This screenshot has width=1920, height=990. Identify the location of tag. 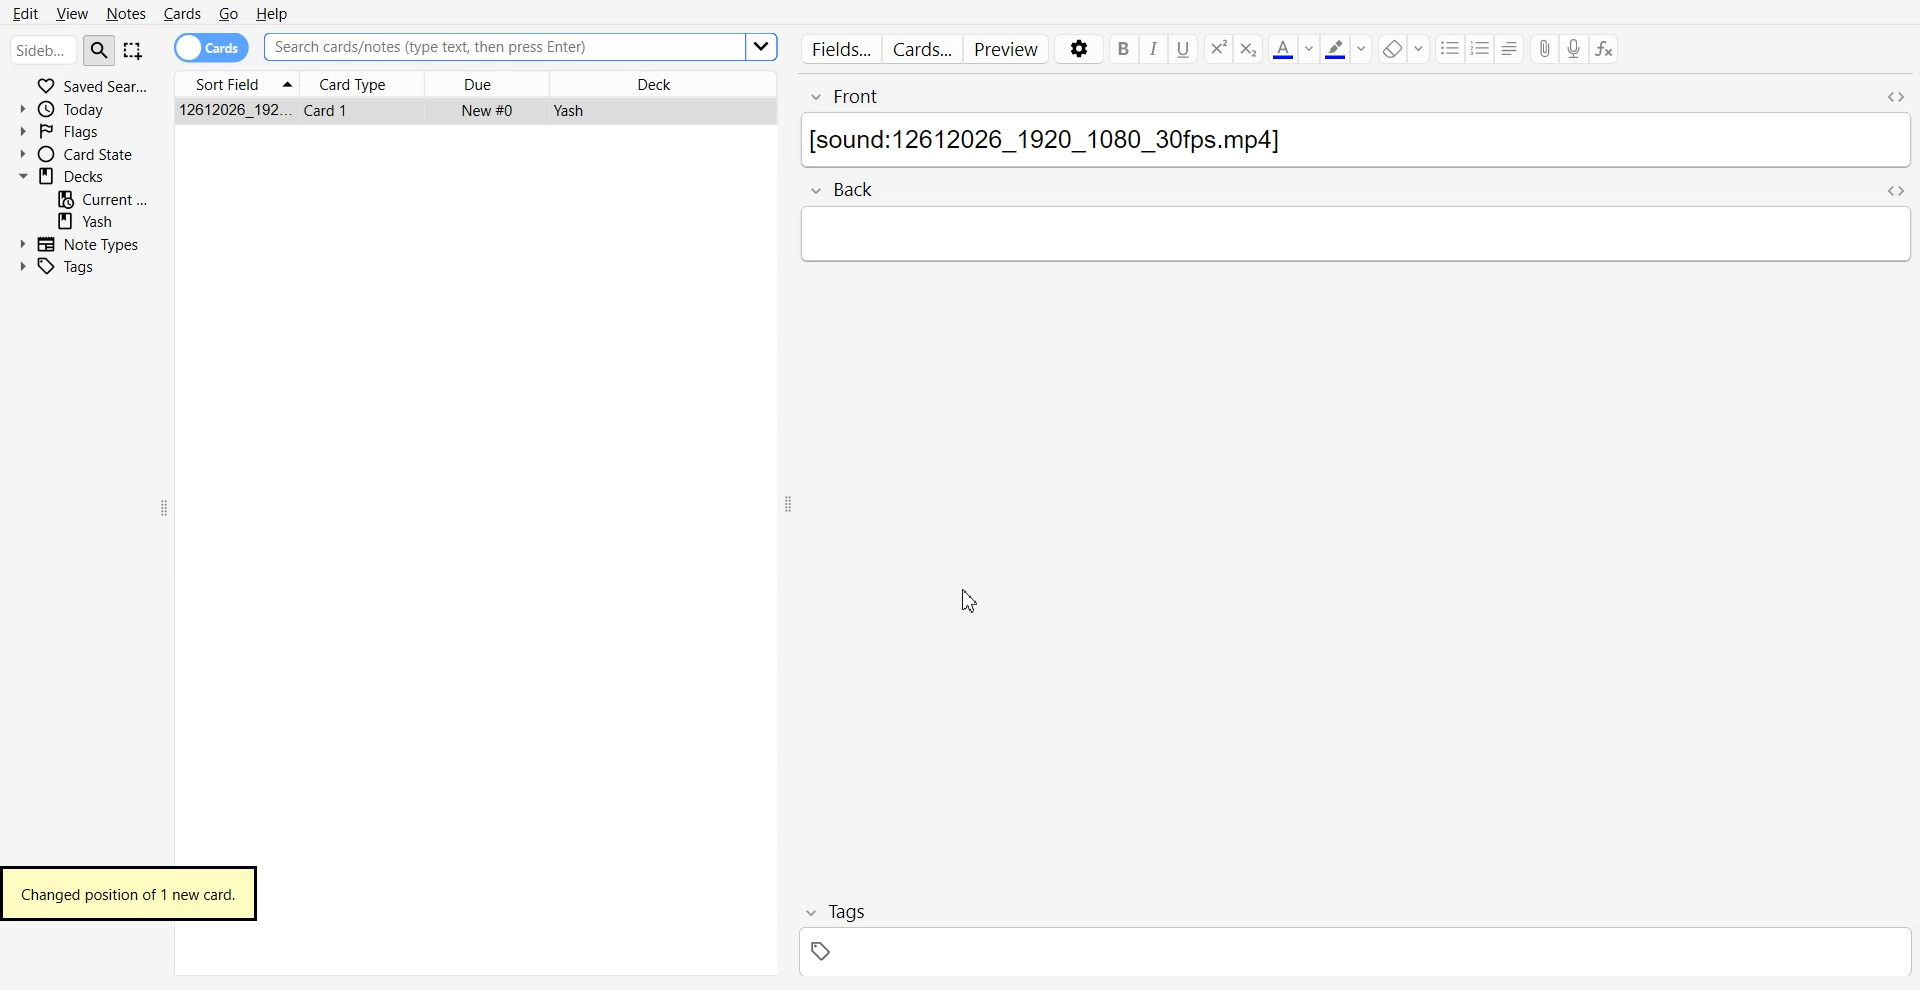
(1352, 955).